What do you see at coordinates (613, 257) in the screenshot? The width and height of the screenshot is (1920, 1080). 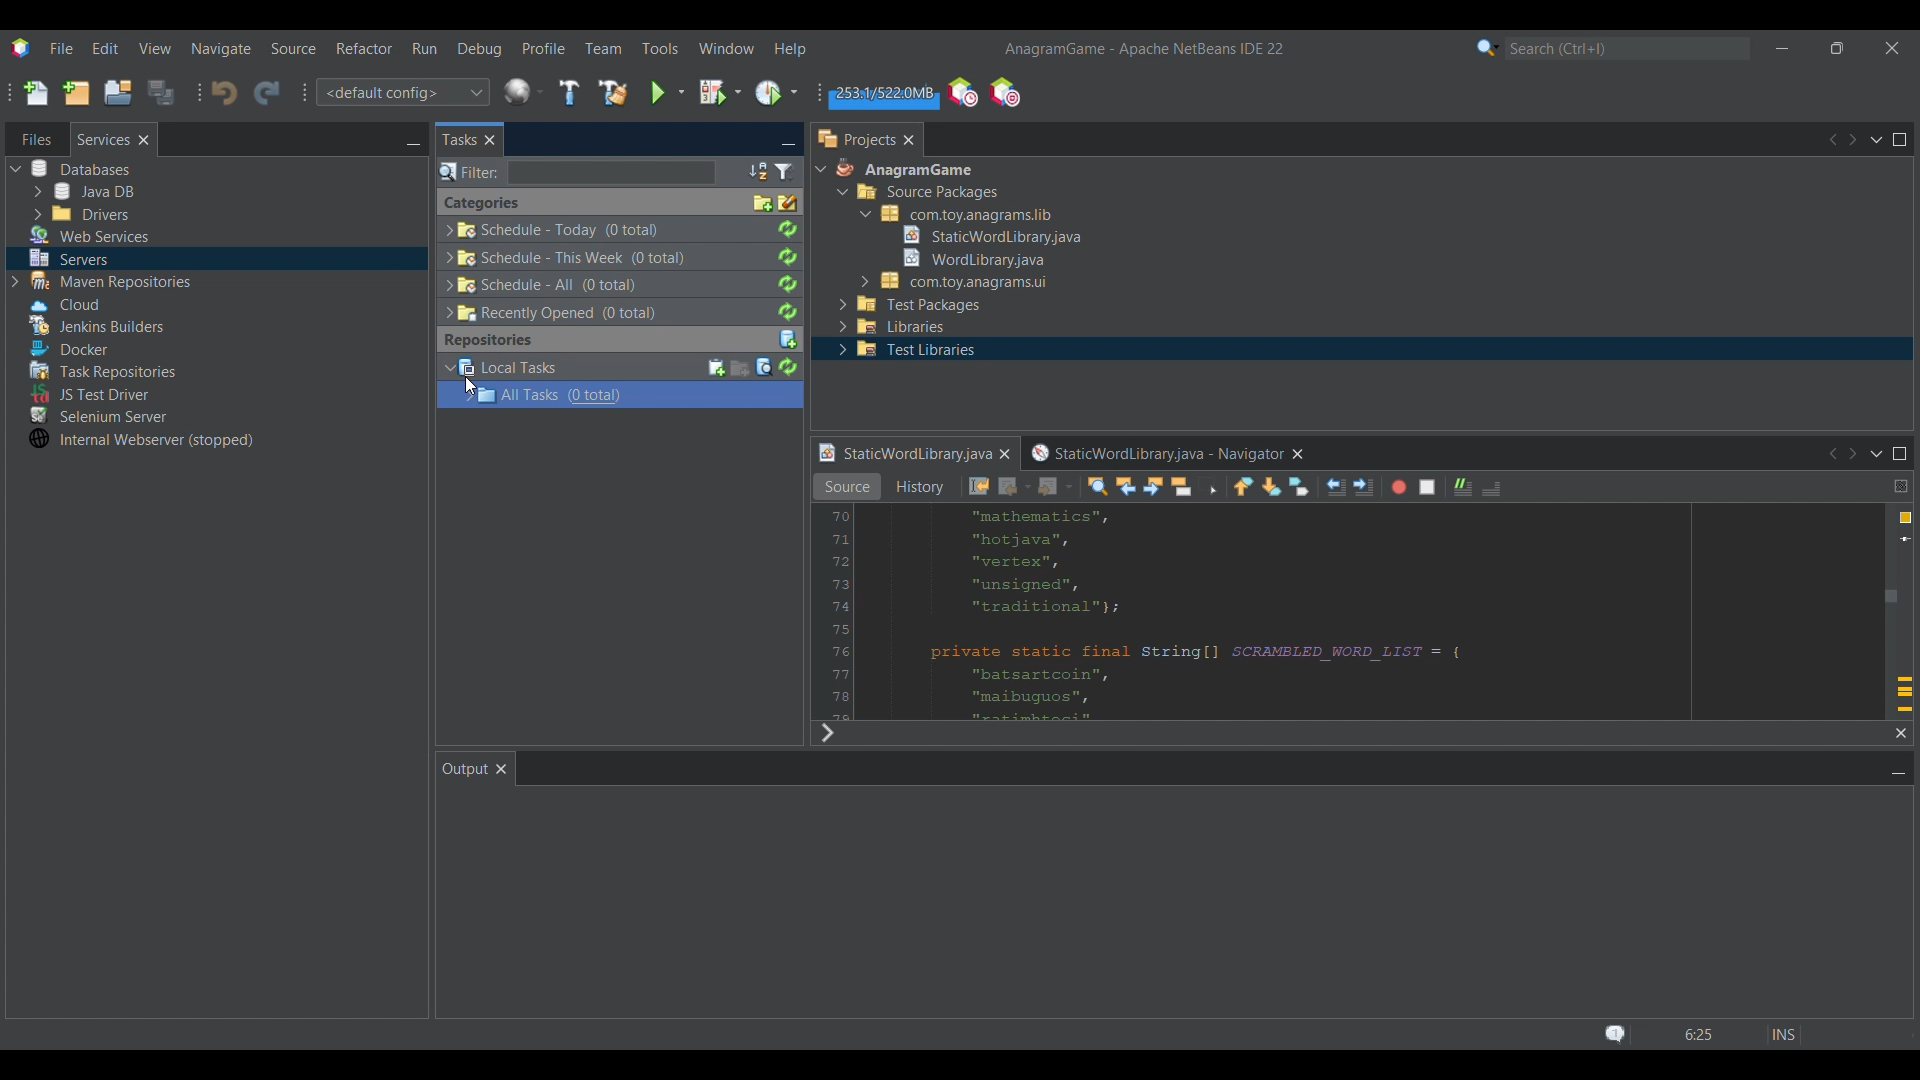 I see `` at bounding box center [613, 257].